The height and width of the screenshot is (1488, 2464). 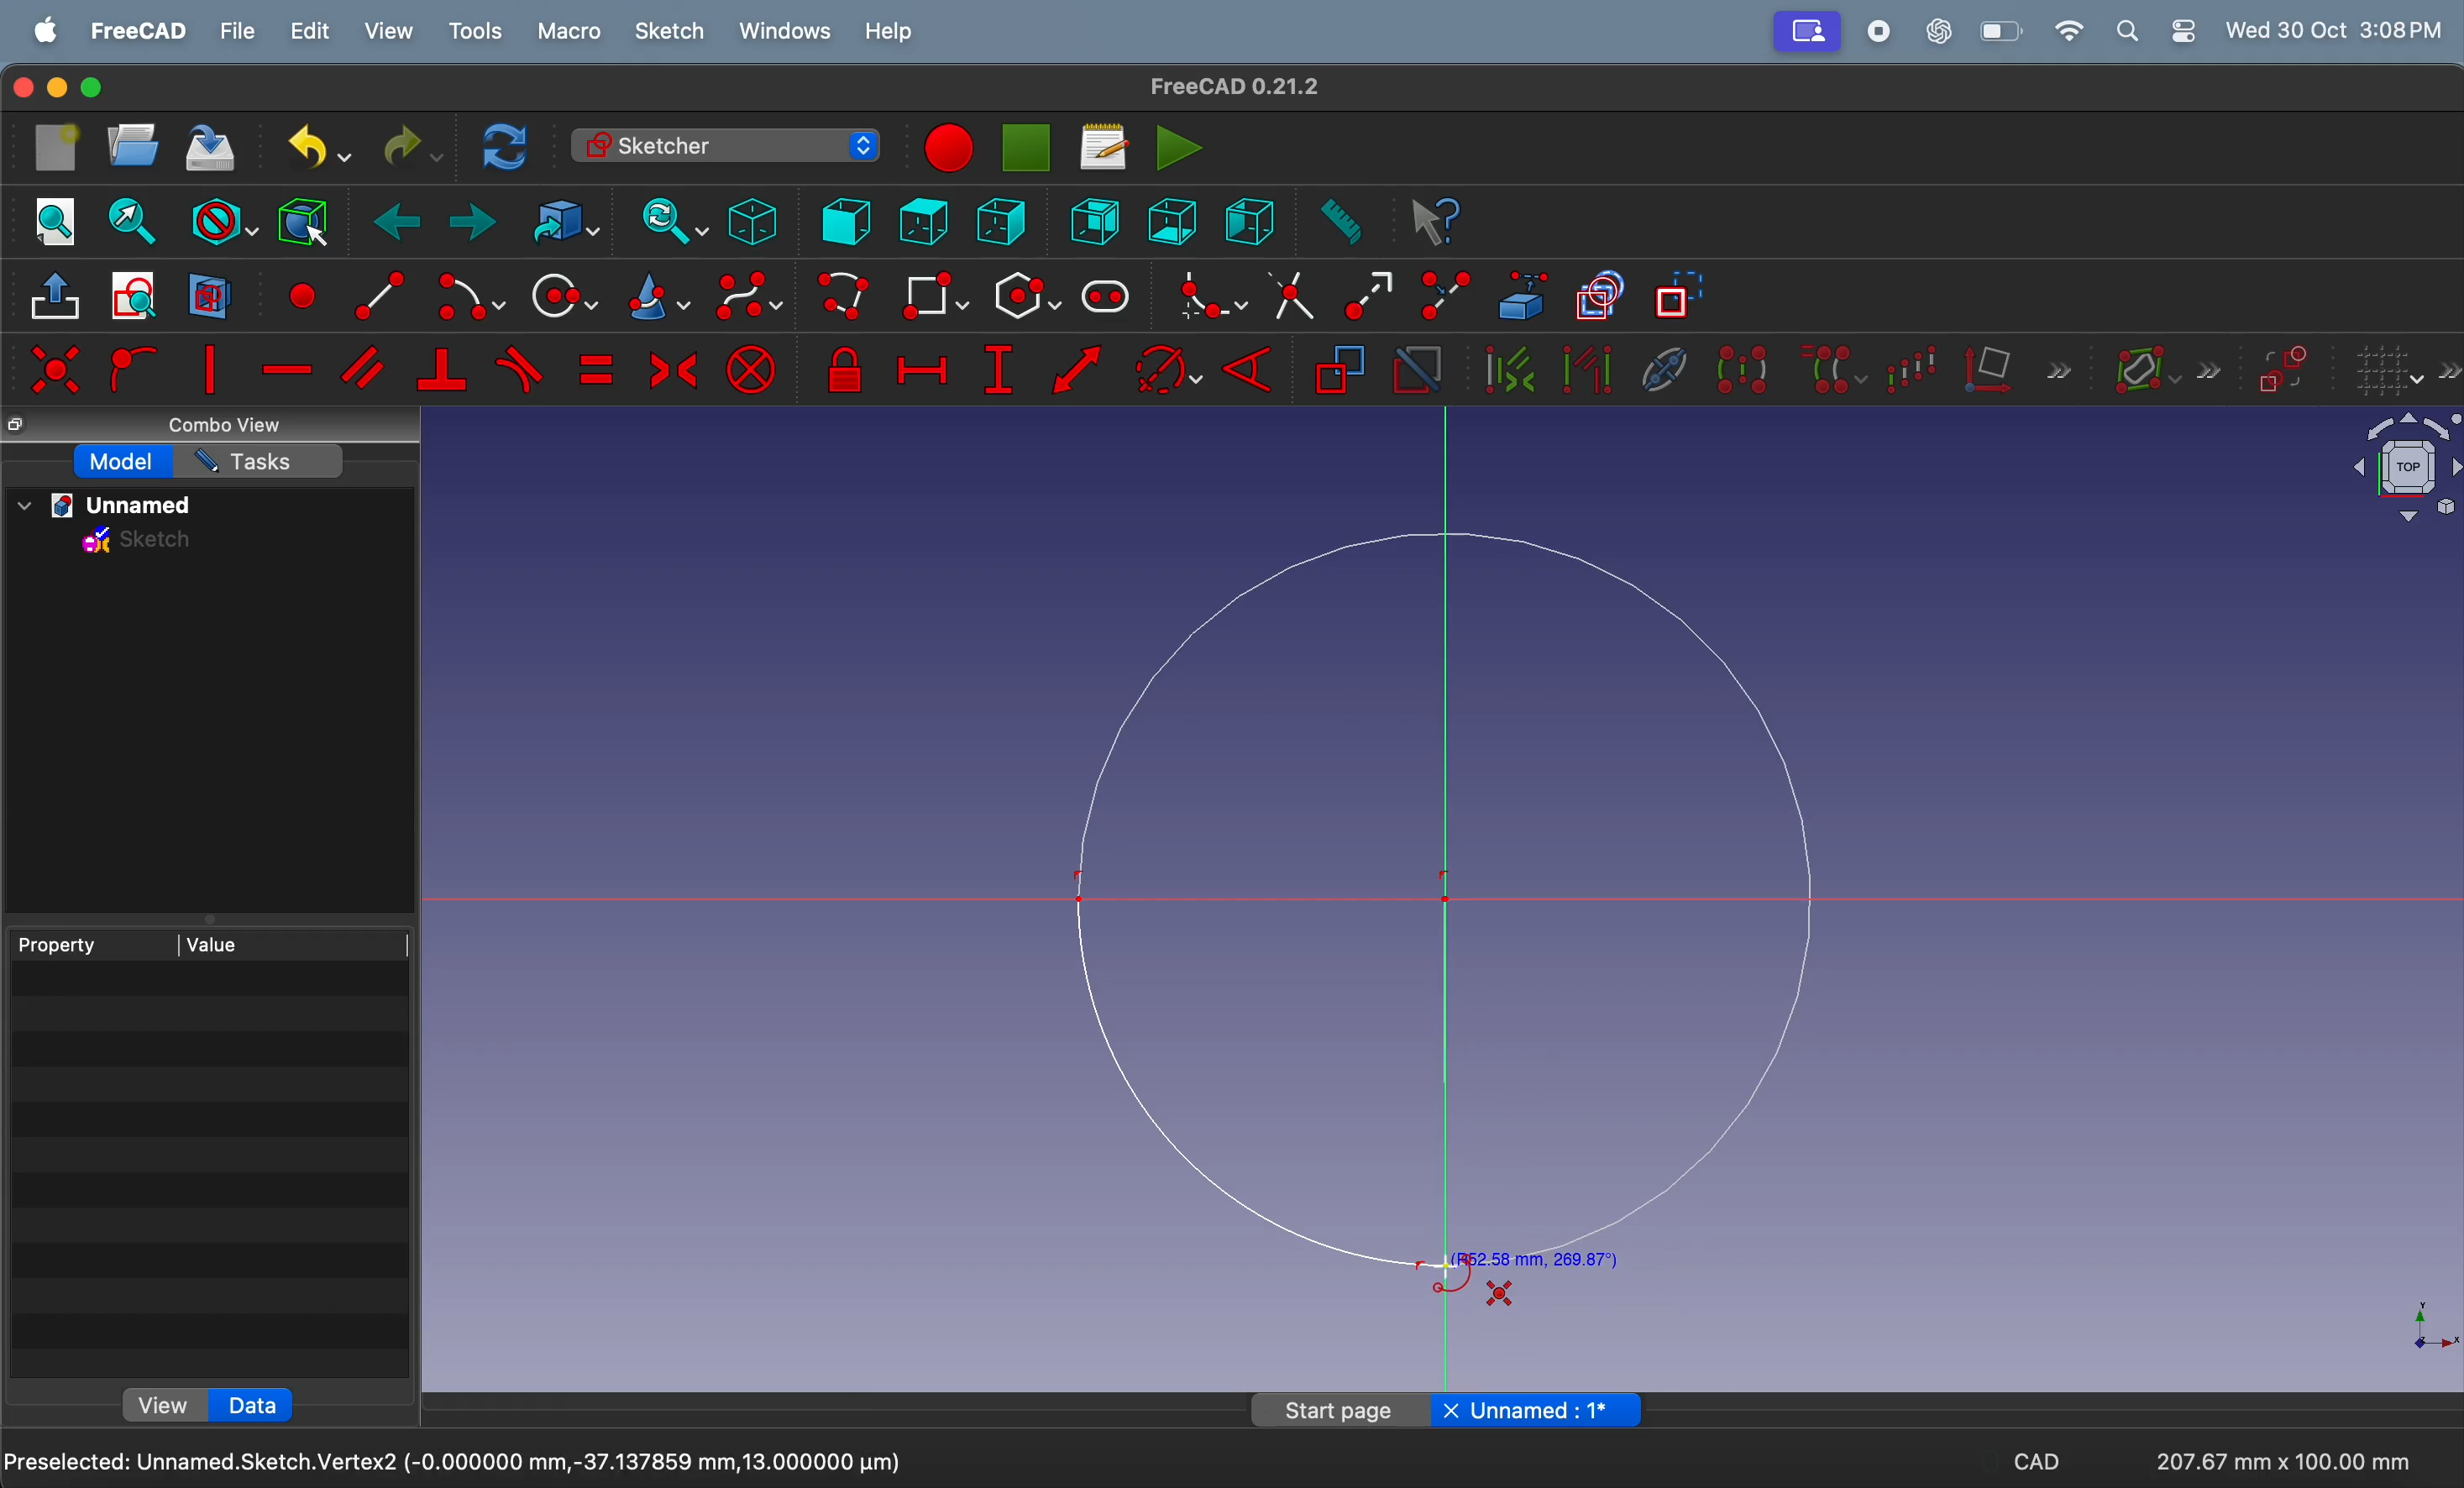 What do you see at coordinates (289, 369) in the screenshot?
I see `constrain horrizontal` at bounding box center [289, 369].